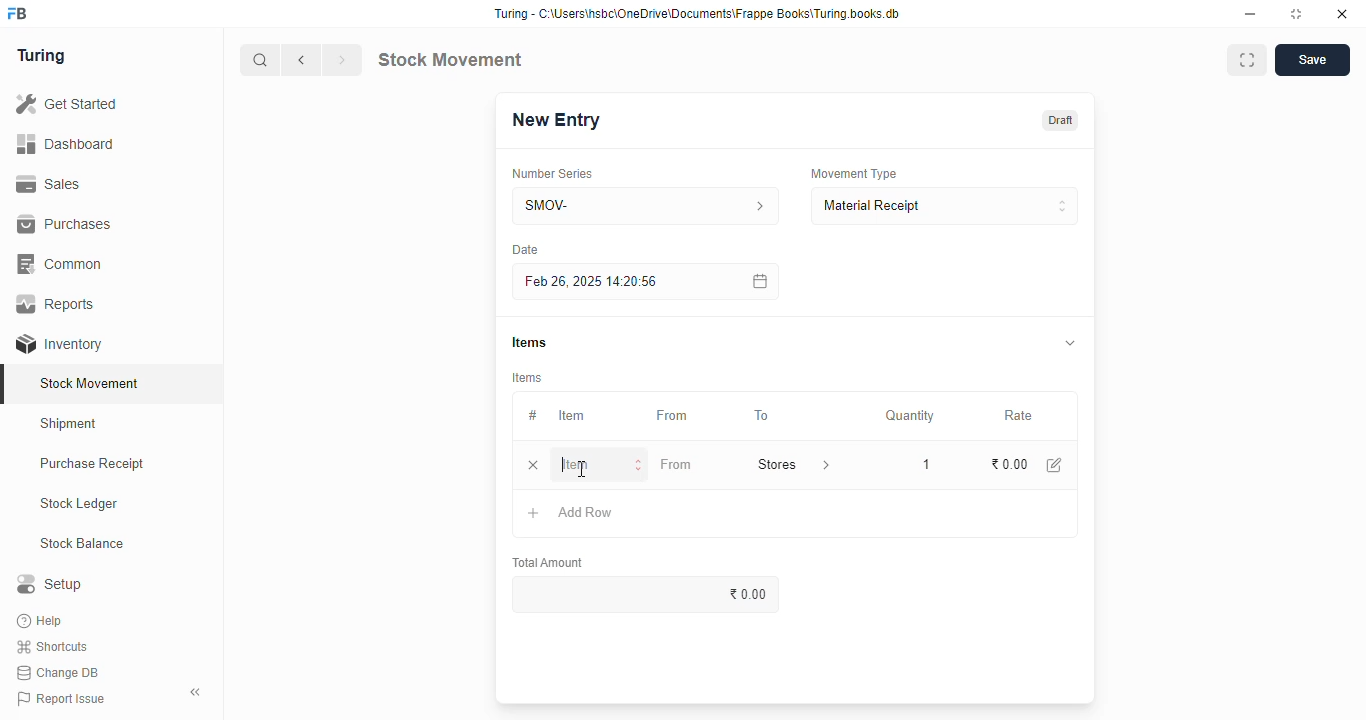  I want to click on number series, so click(551, 174).